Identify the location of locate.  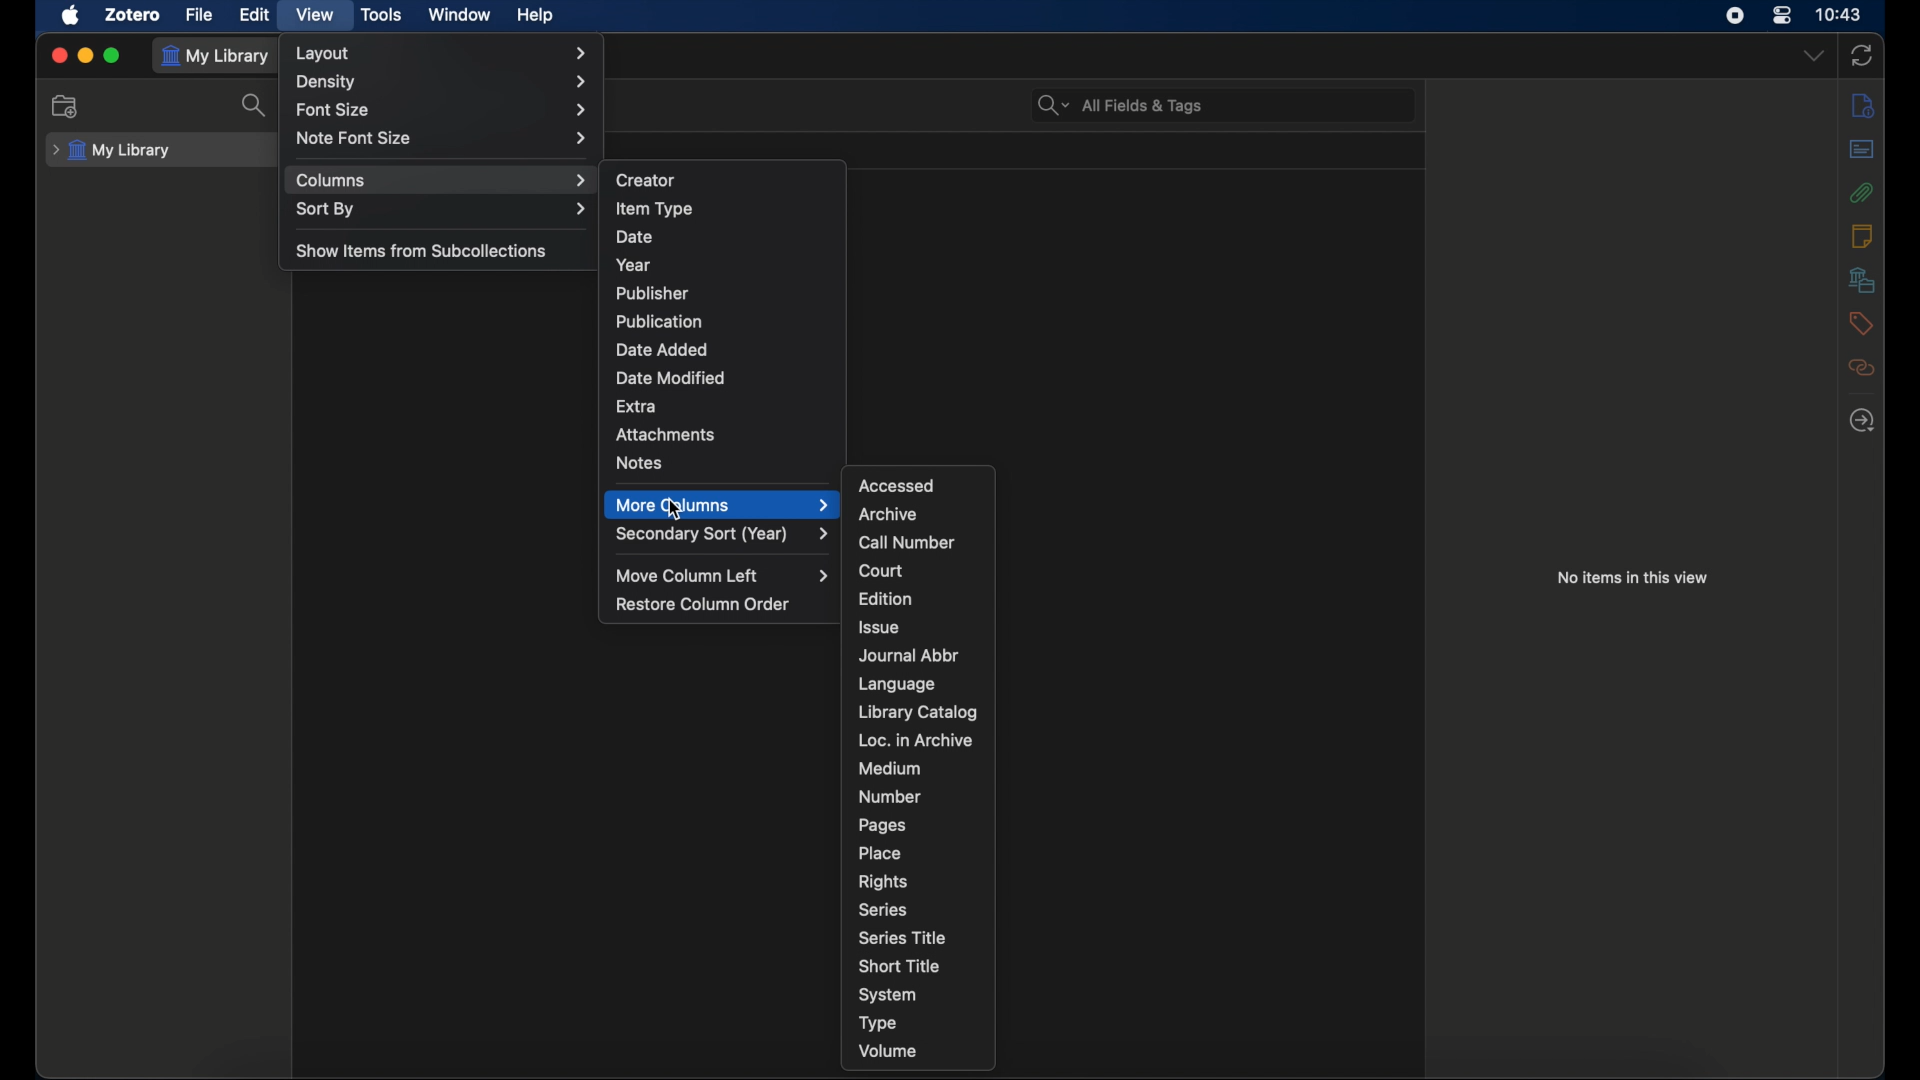
(1862, 421).